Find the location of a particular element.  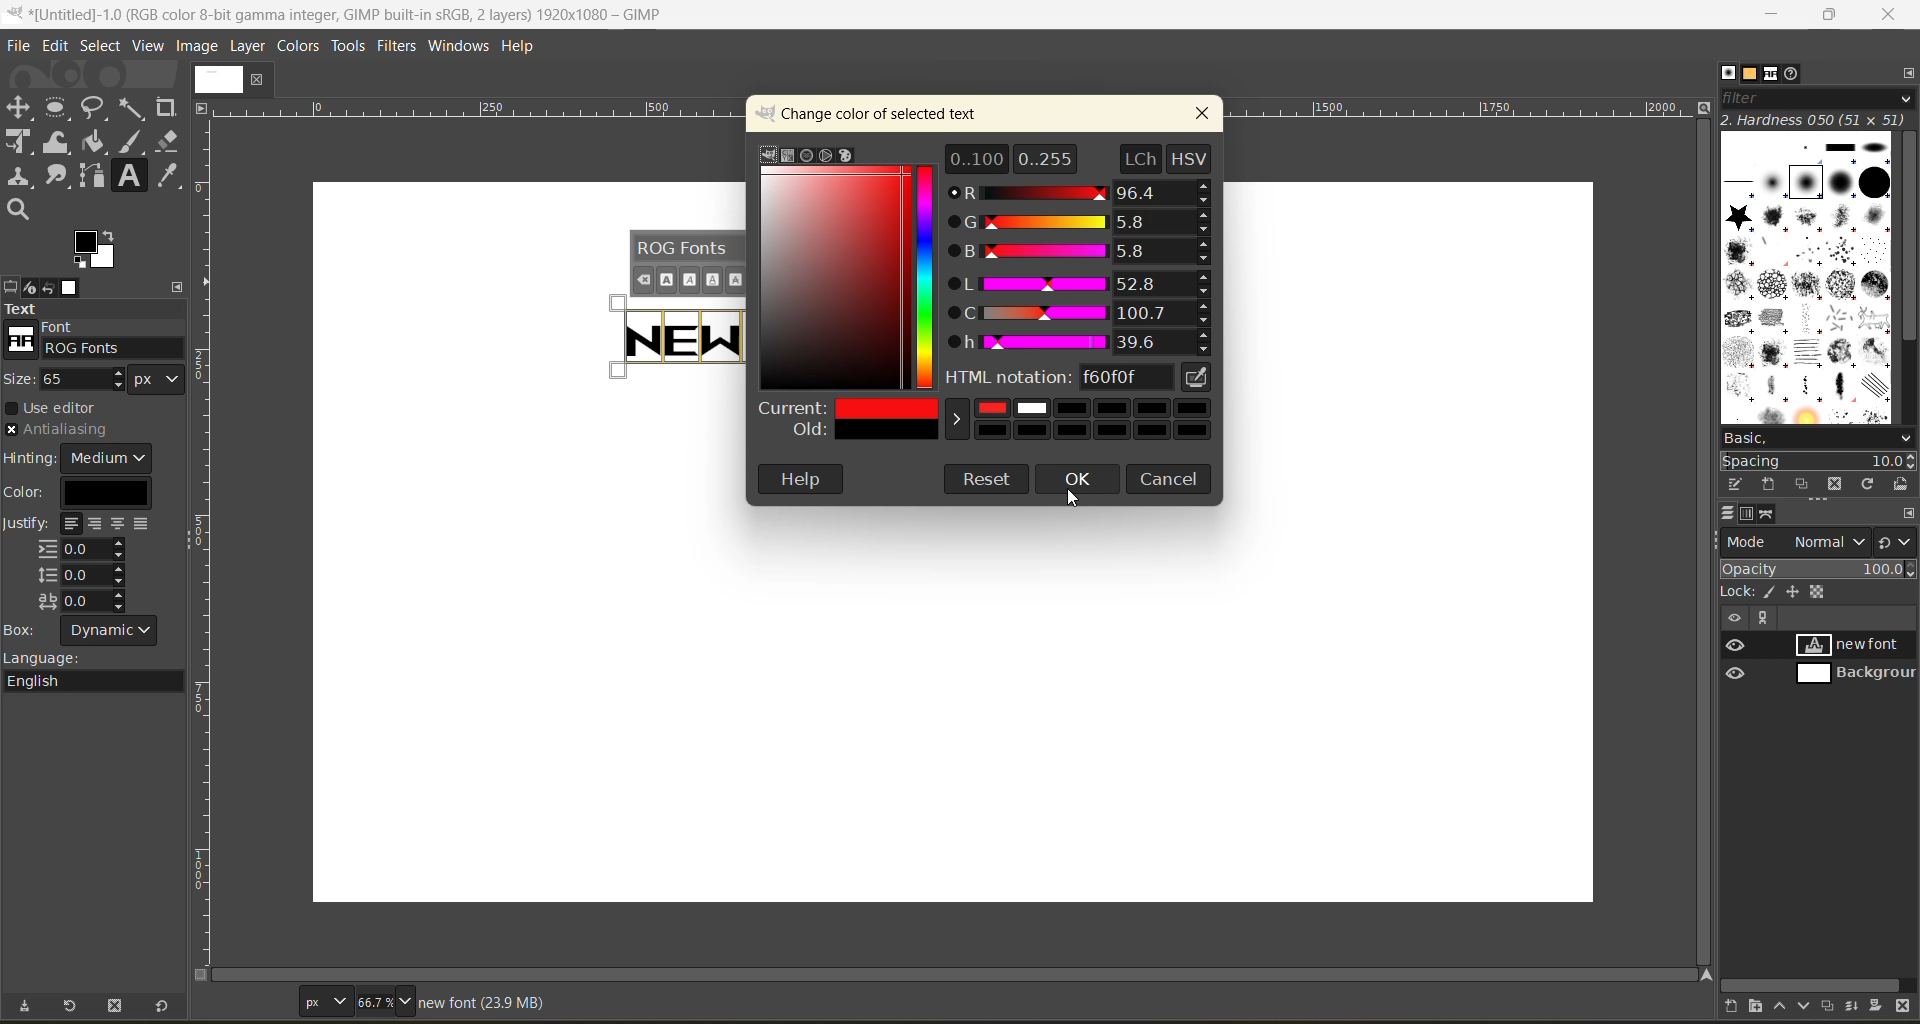

add a mask is located at coordinates (1878, 1004).